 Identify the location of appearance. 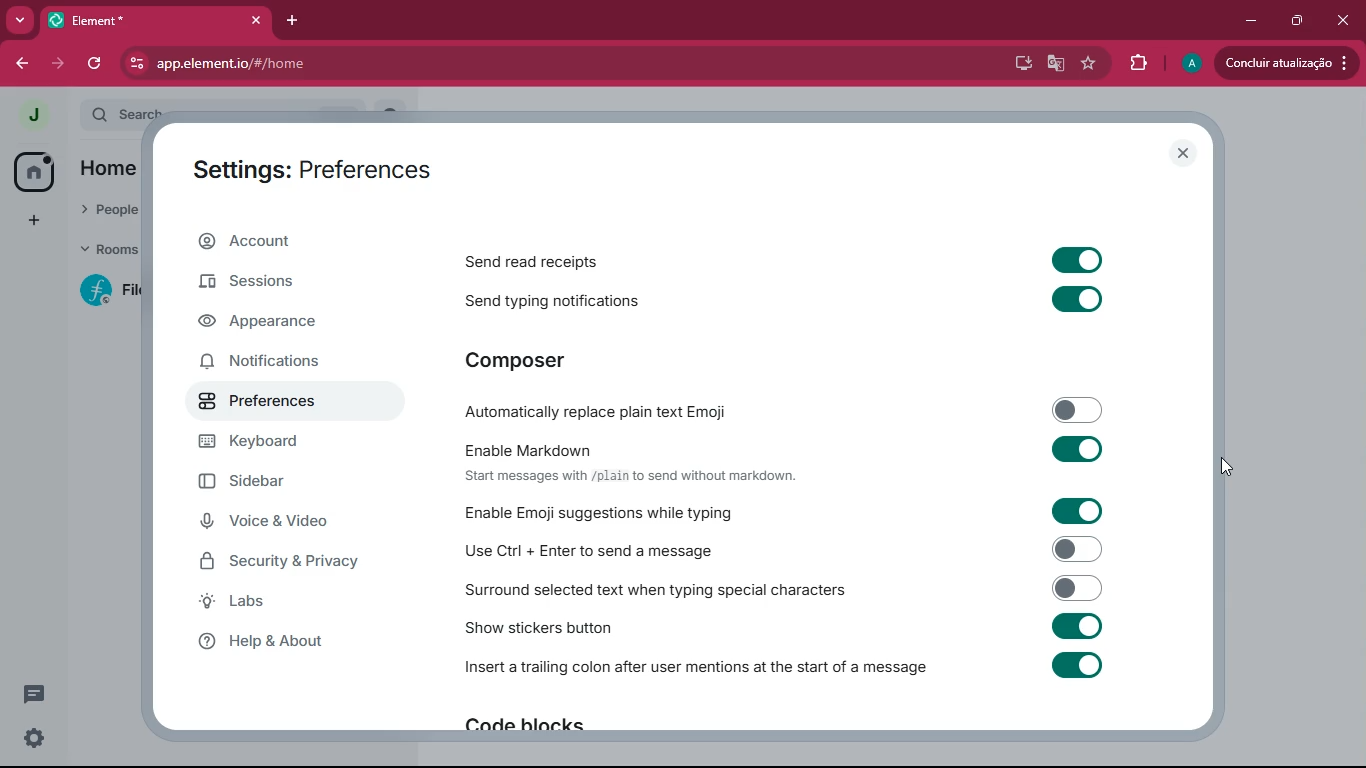
(283, 324).